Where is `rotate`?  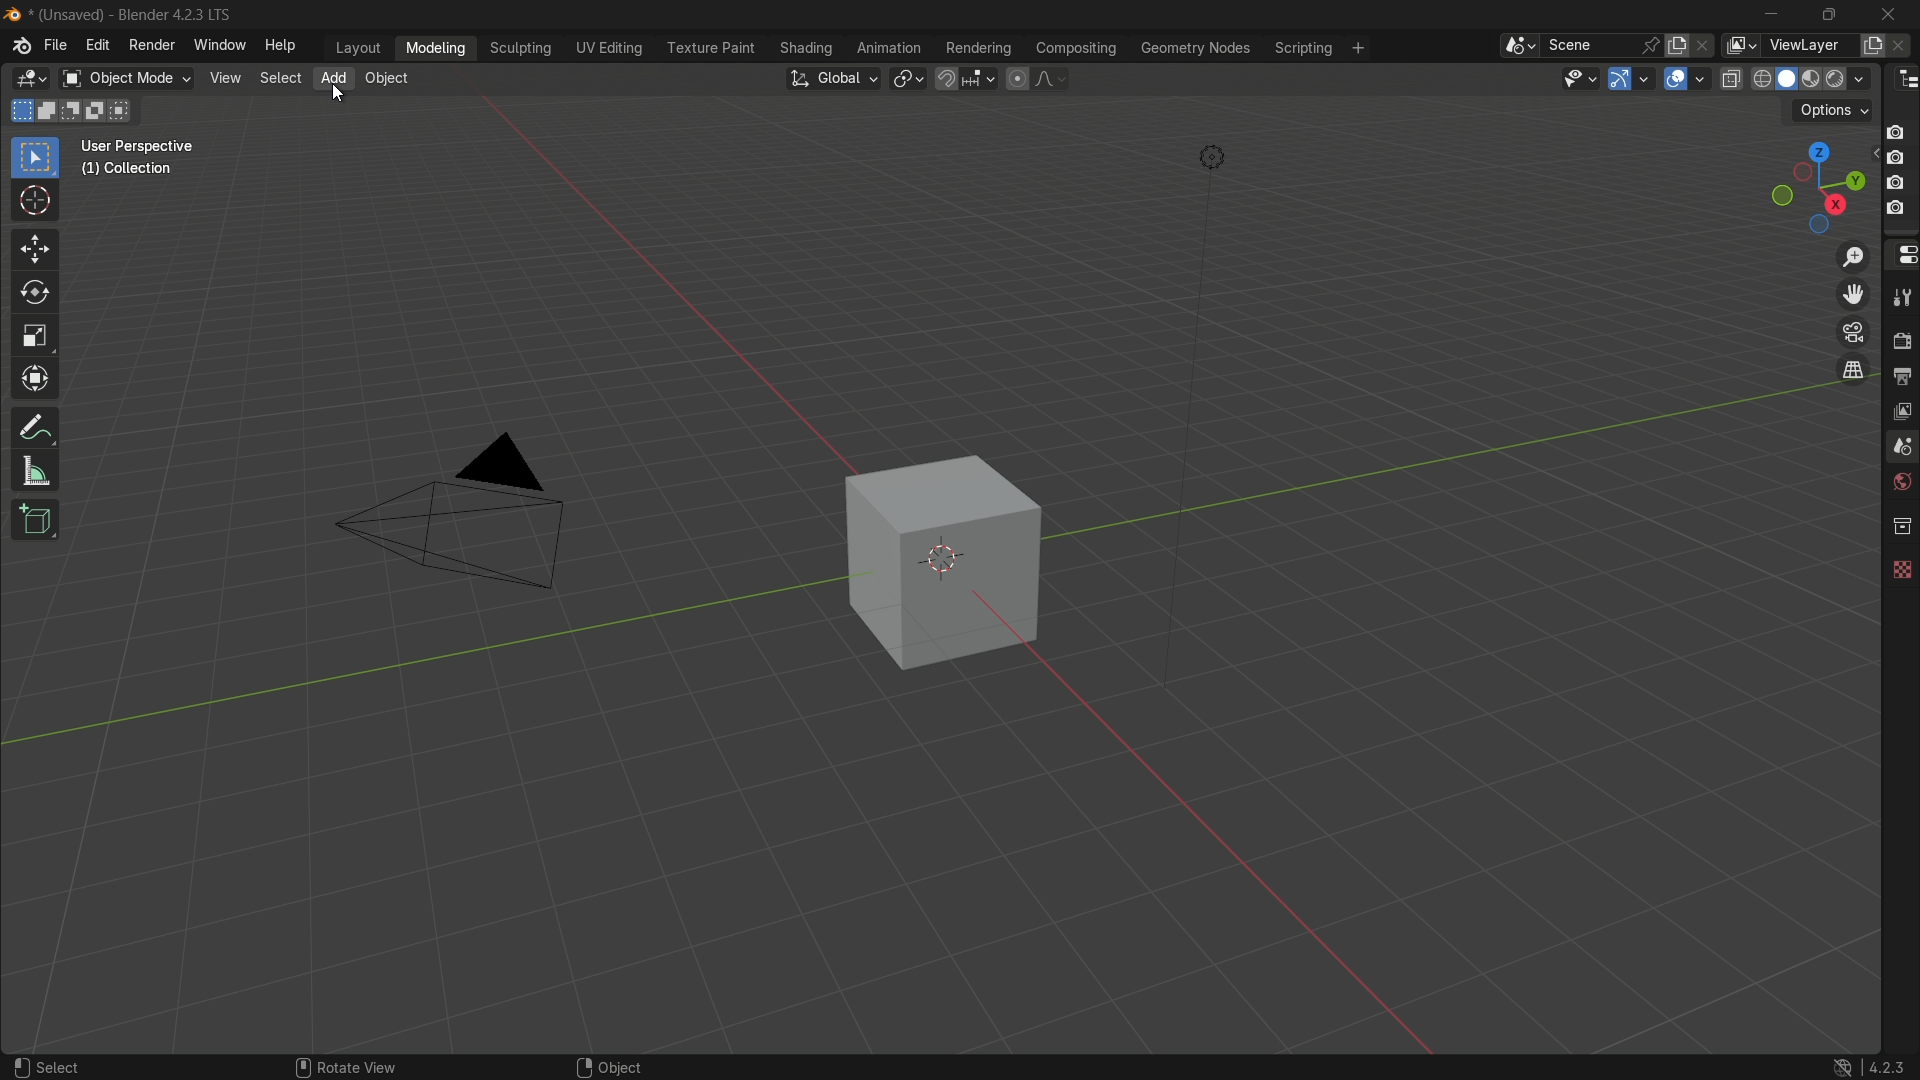 rotate is located at coordinates (38, 297).